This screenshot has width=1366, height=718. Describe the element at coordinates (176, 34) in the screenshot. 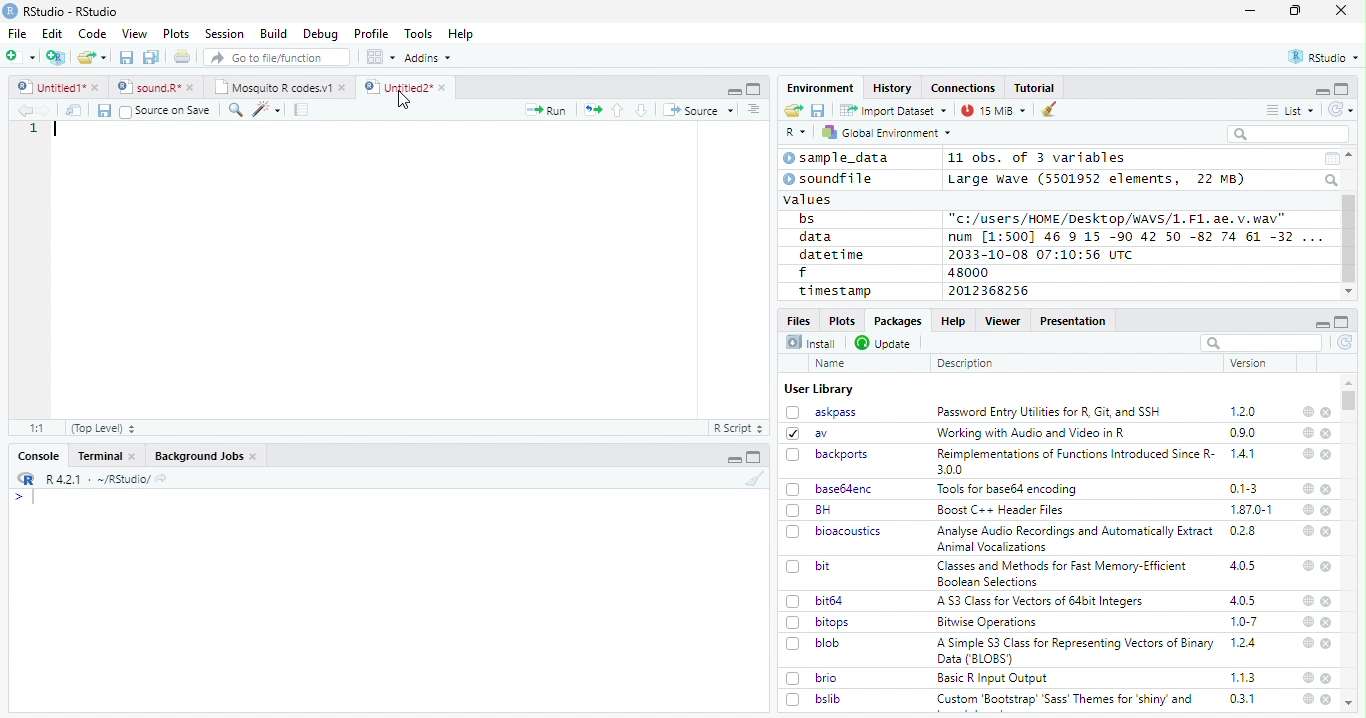

I see `Plots` at that location.